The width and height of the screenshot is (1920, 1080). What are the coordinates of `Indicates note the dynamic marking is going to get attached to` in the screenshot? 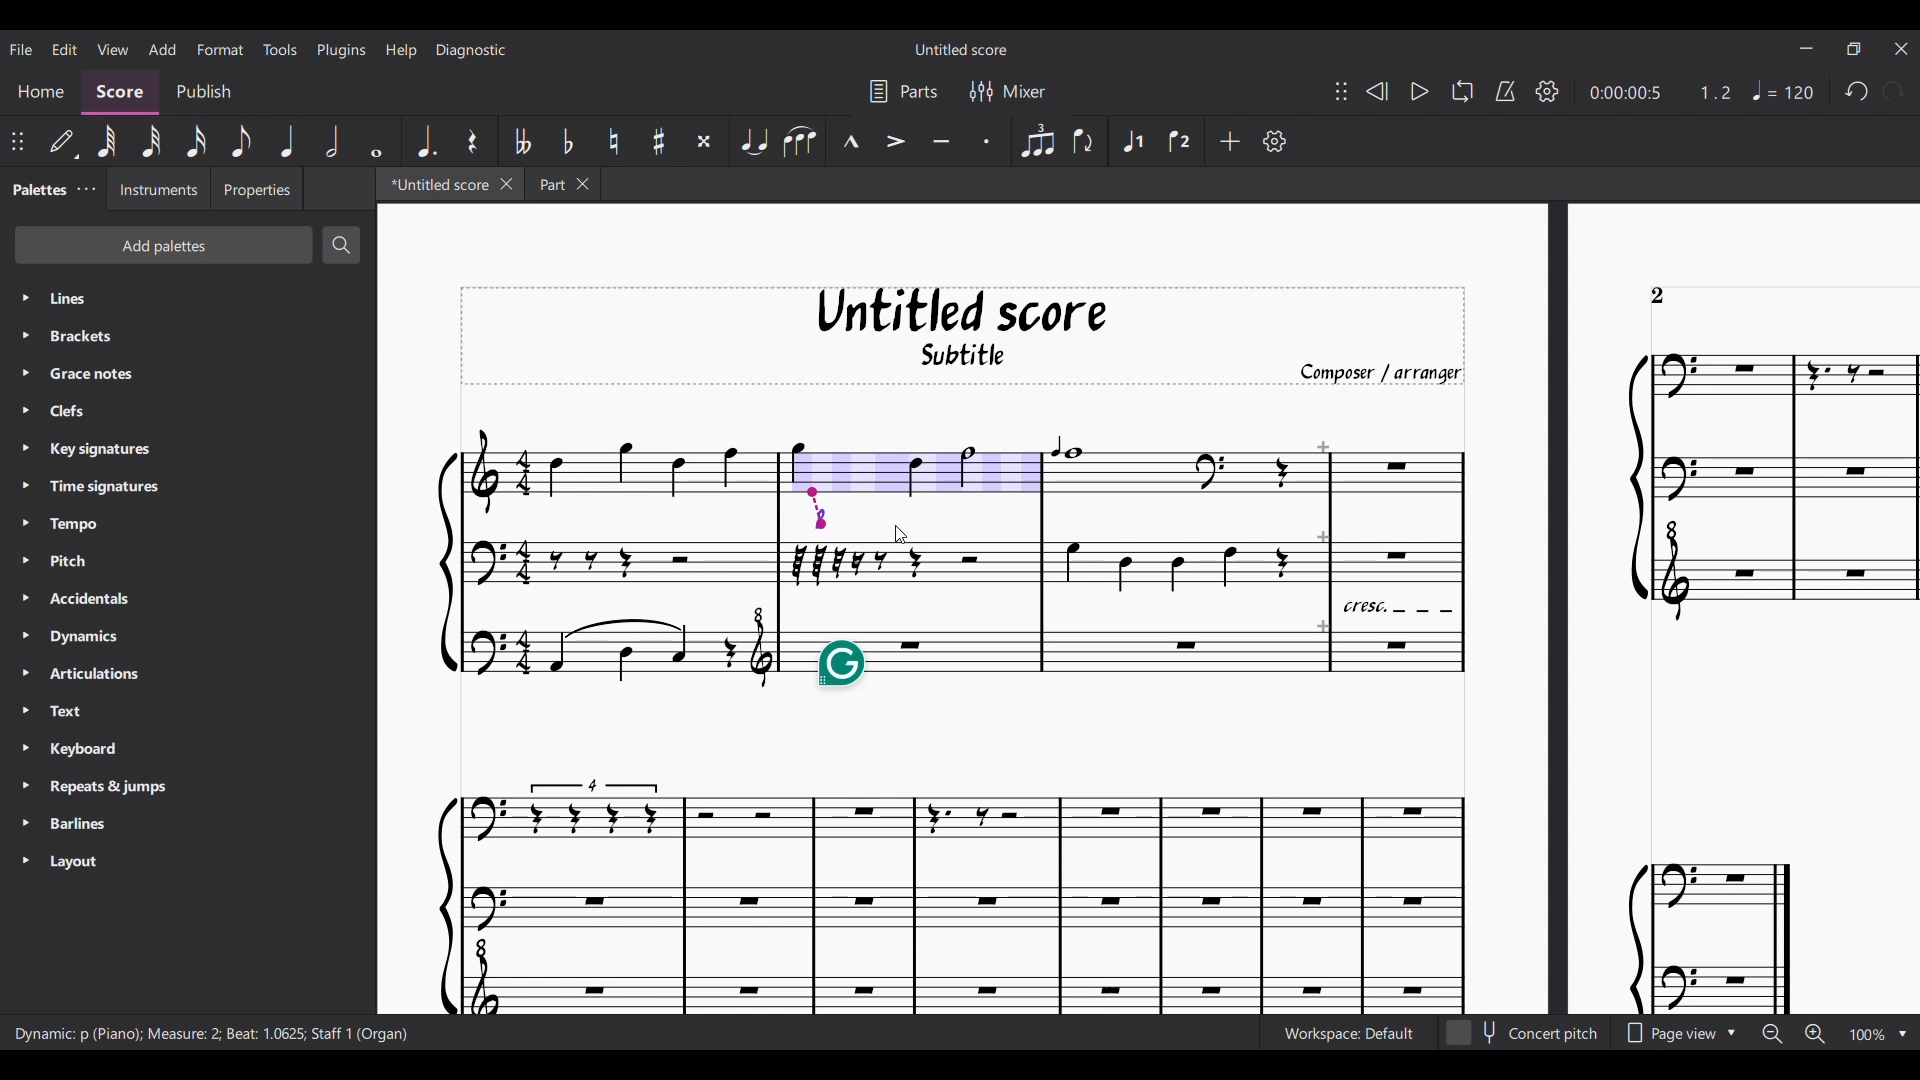 It's located at (817, 508).